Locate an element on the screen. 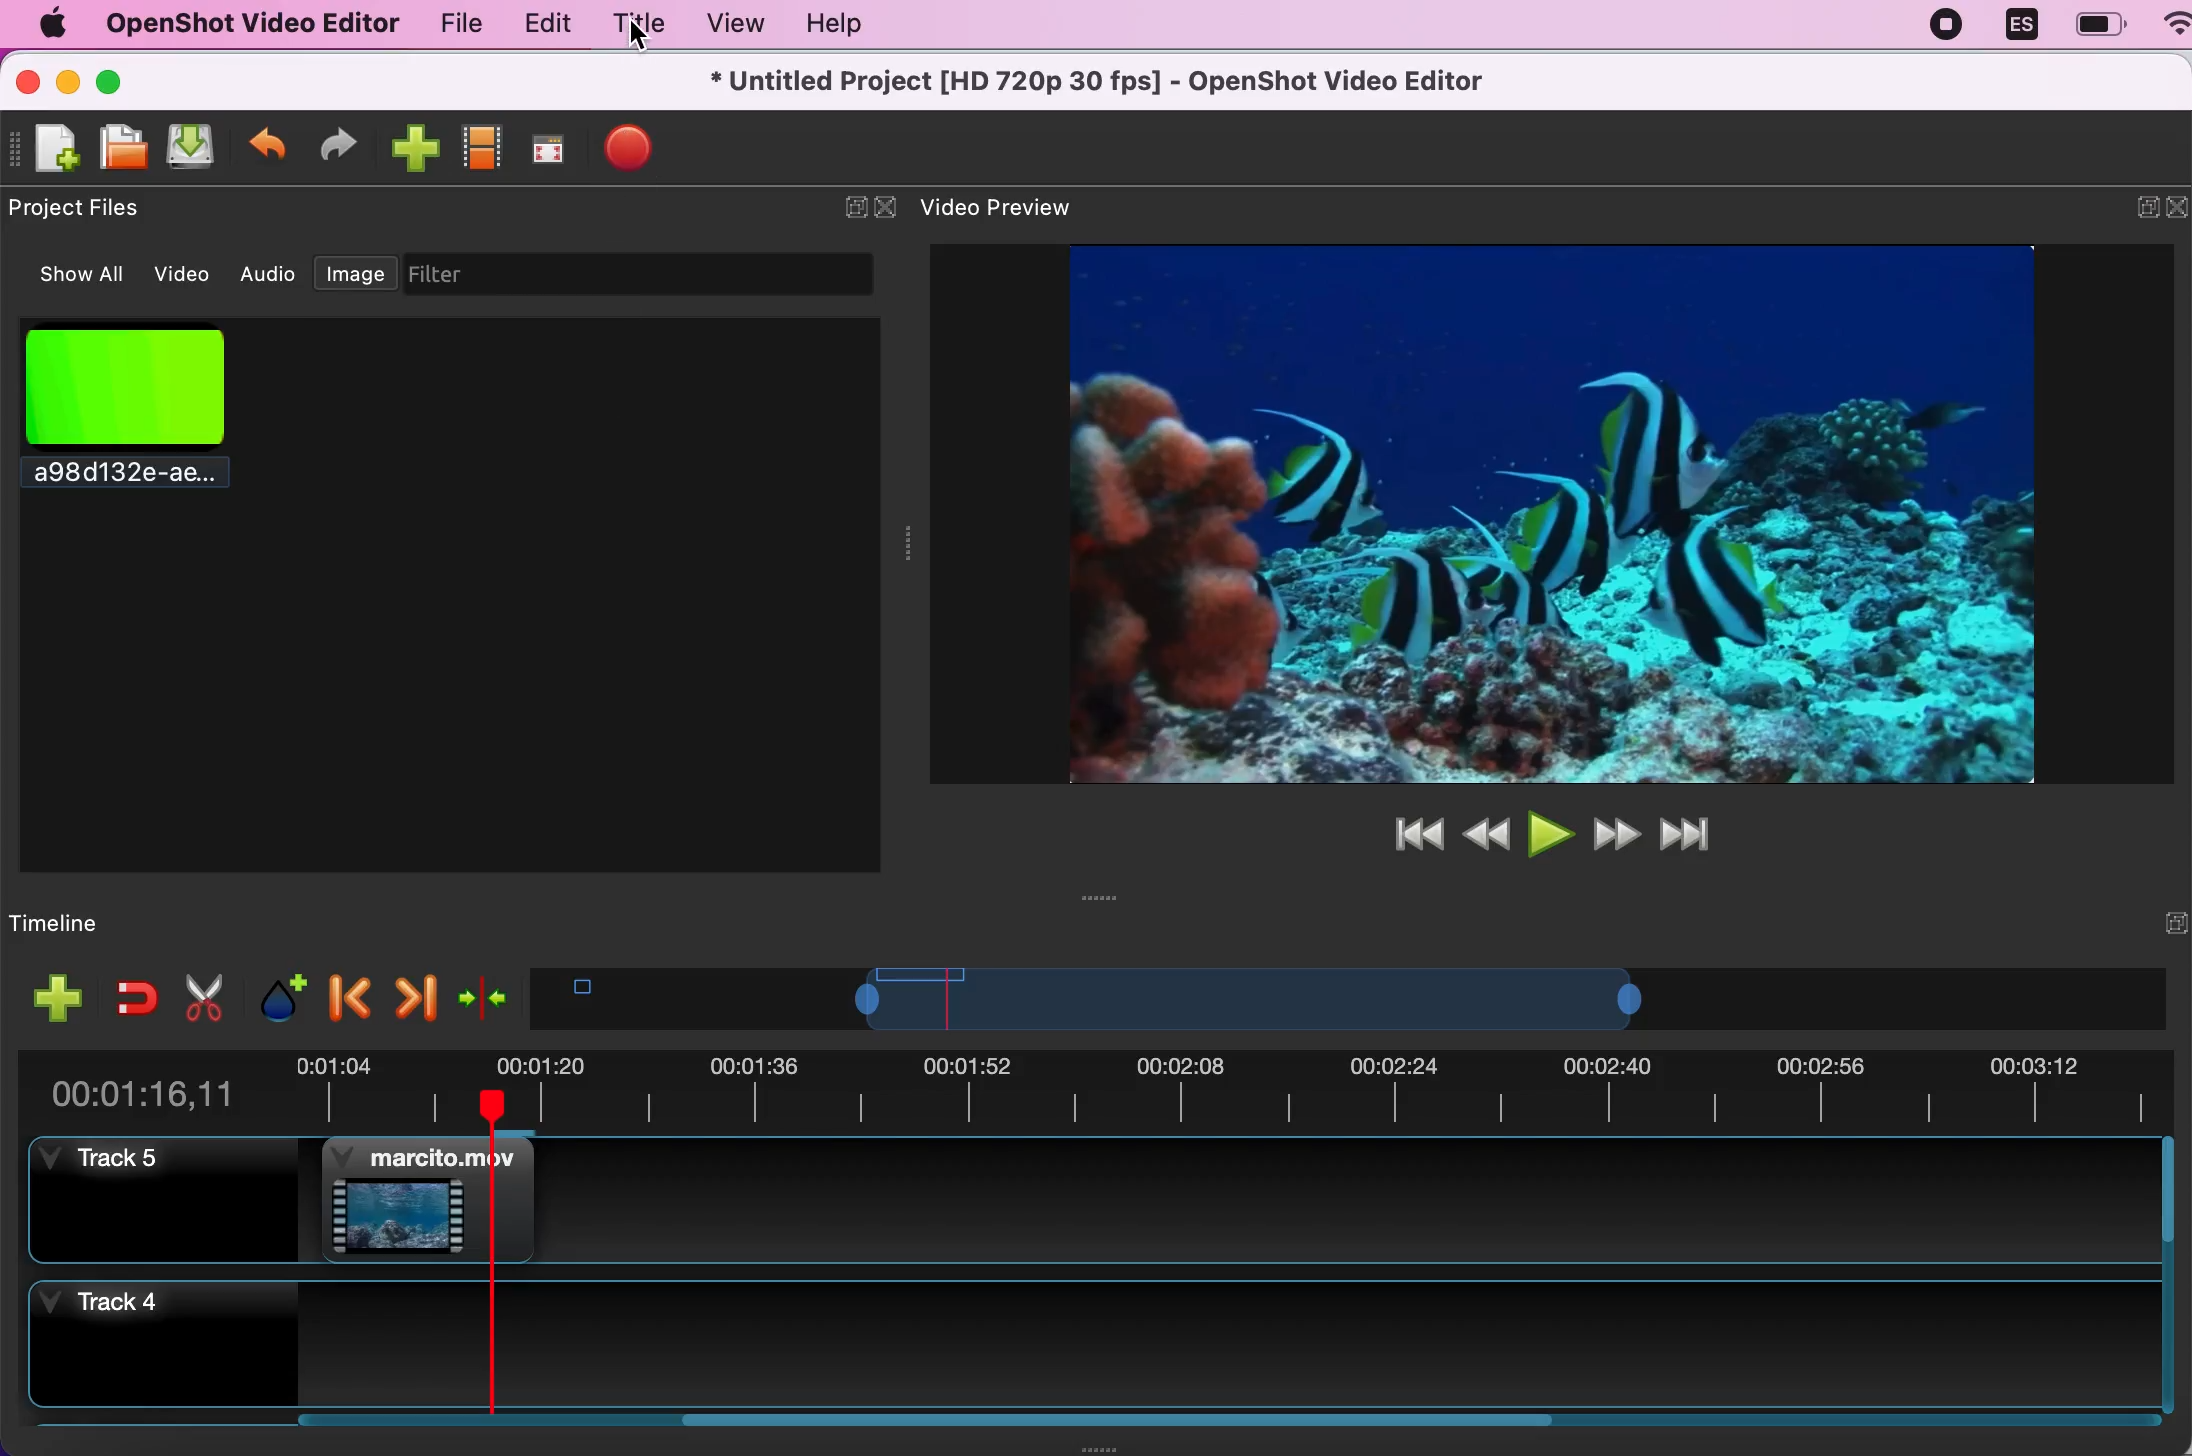 The image size is (2192, 1456). timeline is located at coordinates (1325, 998).